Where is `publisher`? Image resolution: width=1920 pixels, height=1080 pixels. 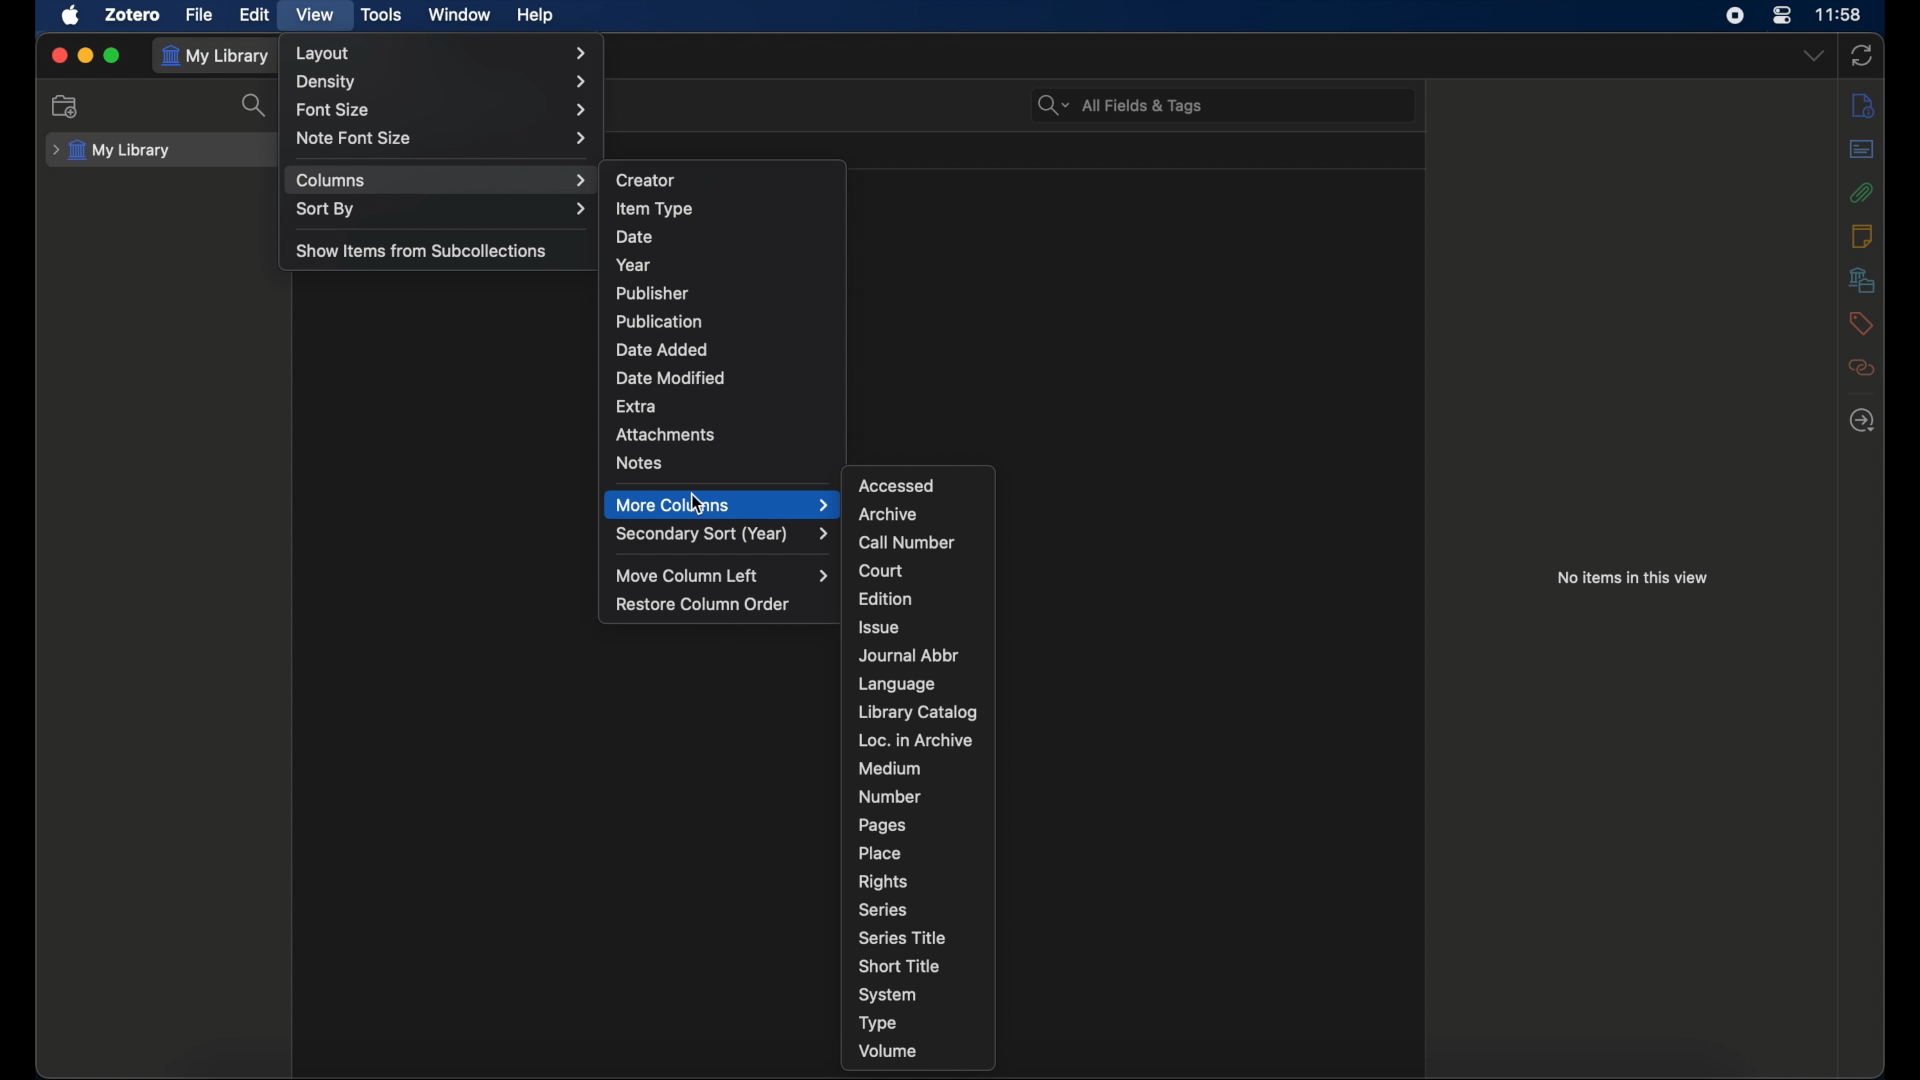 publisher is located at coordinates (654, 293).